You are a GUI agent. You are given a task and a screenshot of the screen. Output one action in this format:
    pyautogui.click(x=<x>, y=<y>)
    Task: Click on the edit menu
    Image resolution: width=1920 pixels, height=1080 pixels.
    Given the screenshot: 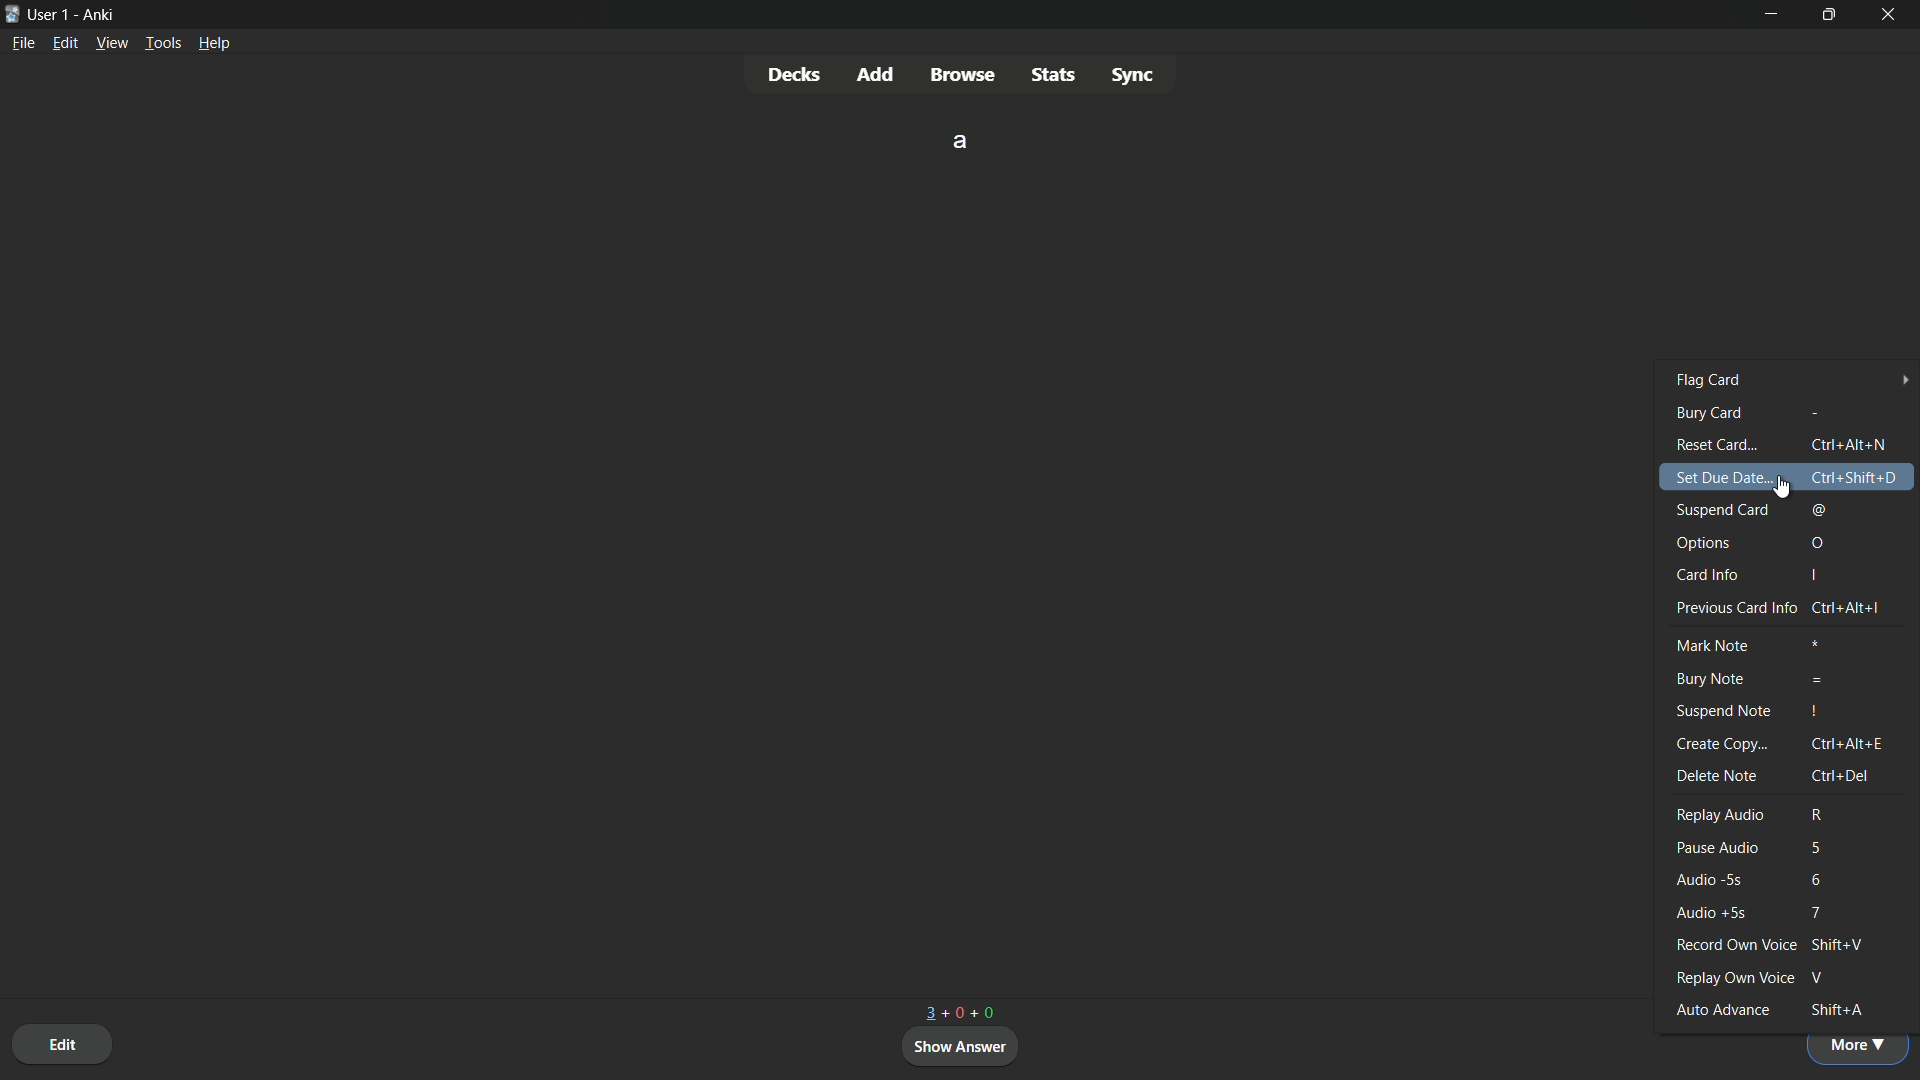 What is the action you would take?
    pyautogui.click(x=65, y=42)
    